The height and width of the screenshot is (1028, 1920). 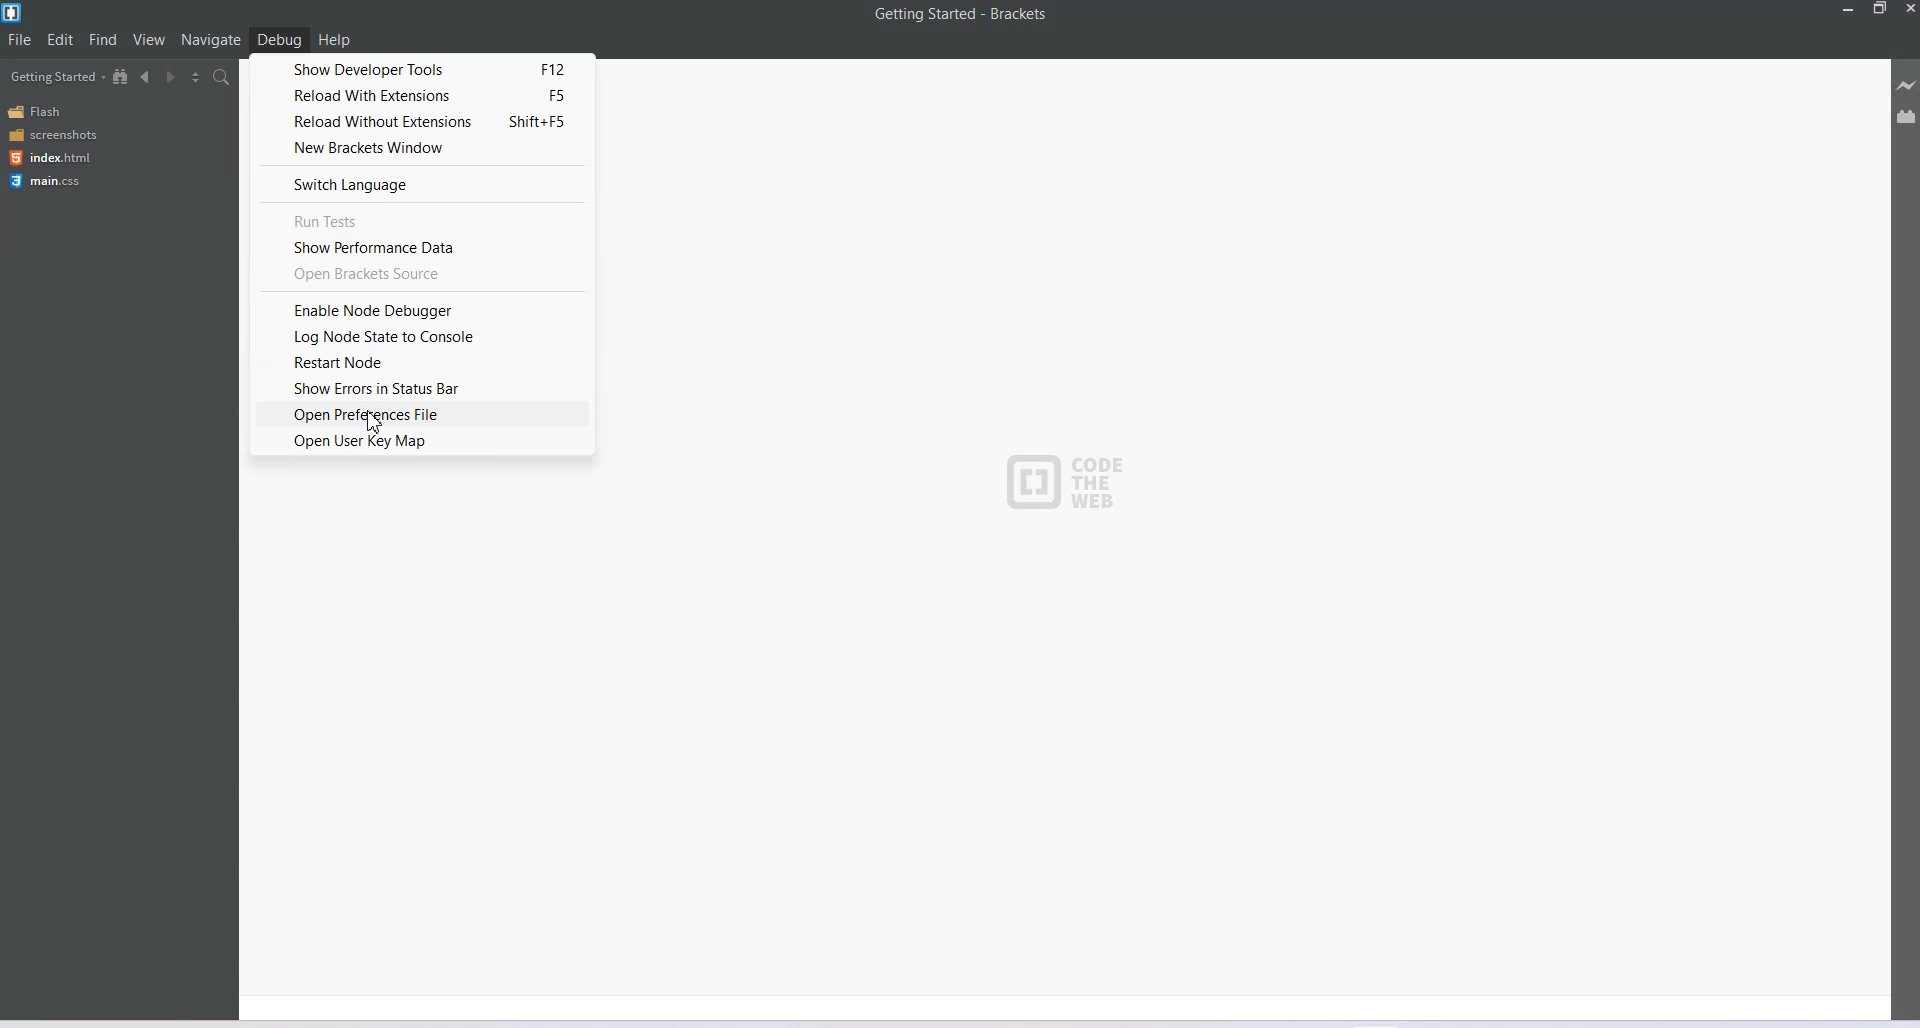 I want to click on index.html, so click(x=49, y=157).